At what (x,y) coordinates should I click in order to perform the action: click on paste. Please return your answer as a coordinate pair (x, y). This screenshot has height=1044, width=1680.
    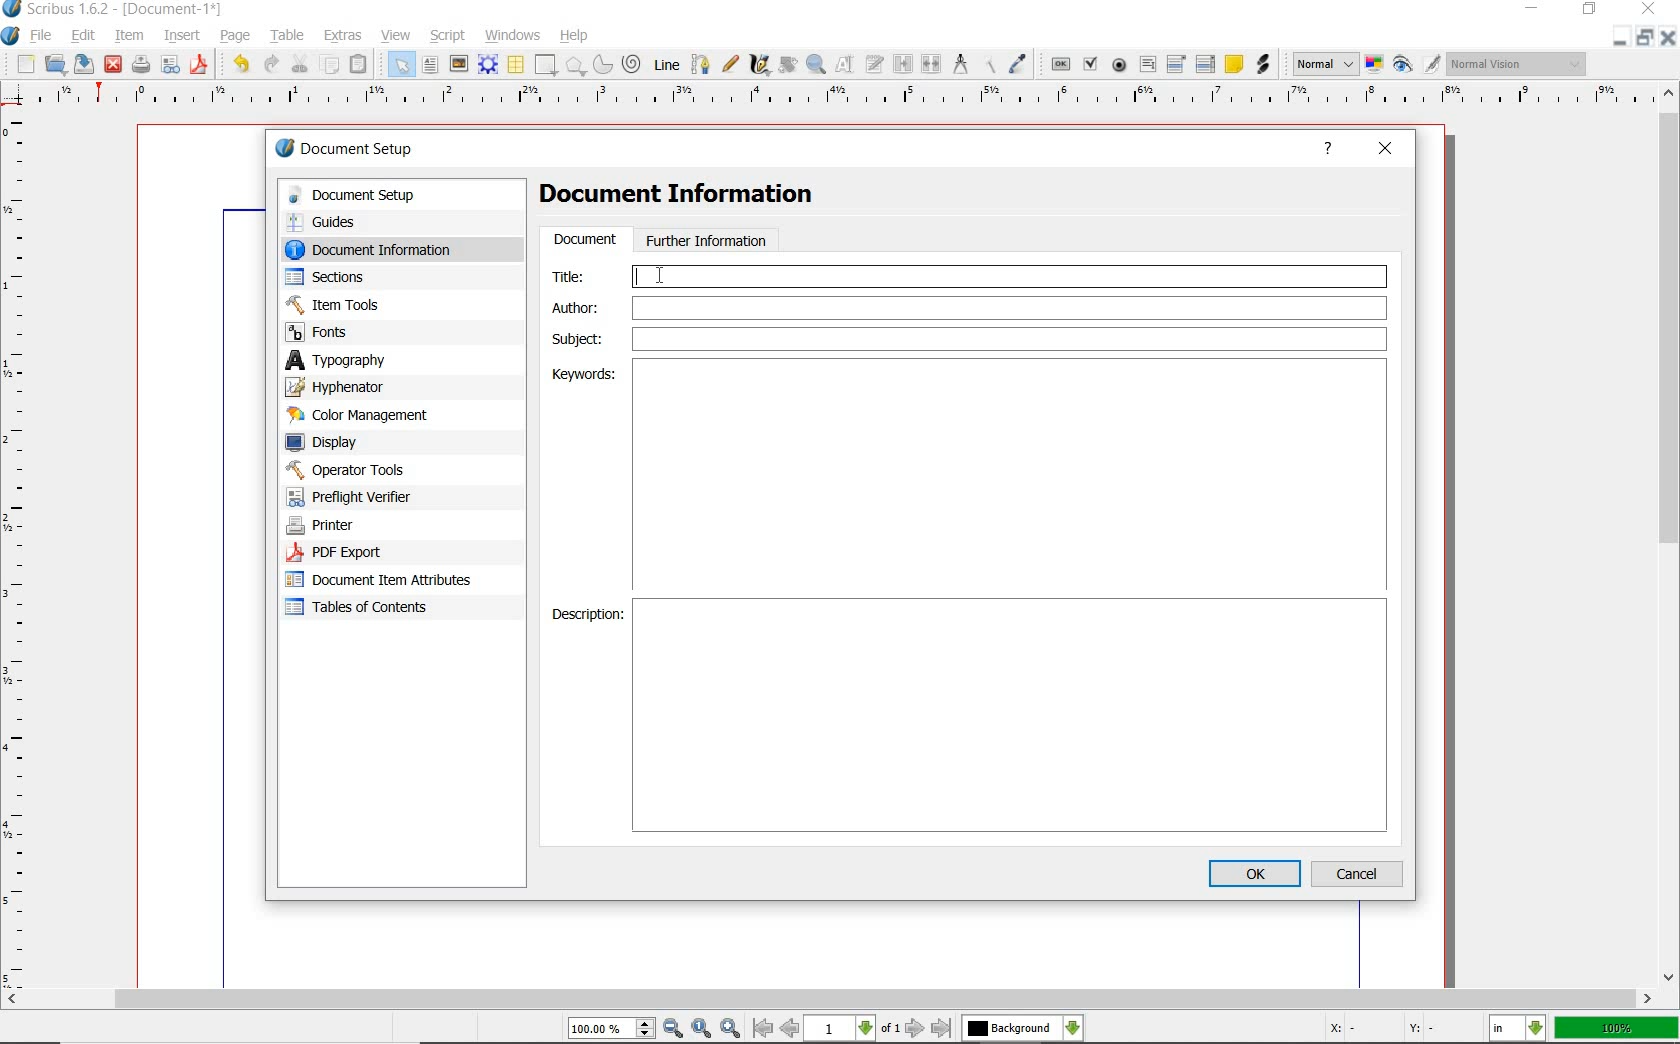
    Looking at the image, I should click on (362, 63).